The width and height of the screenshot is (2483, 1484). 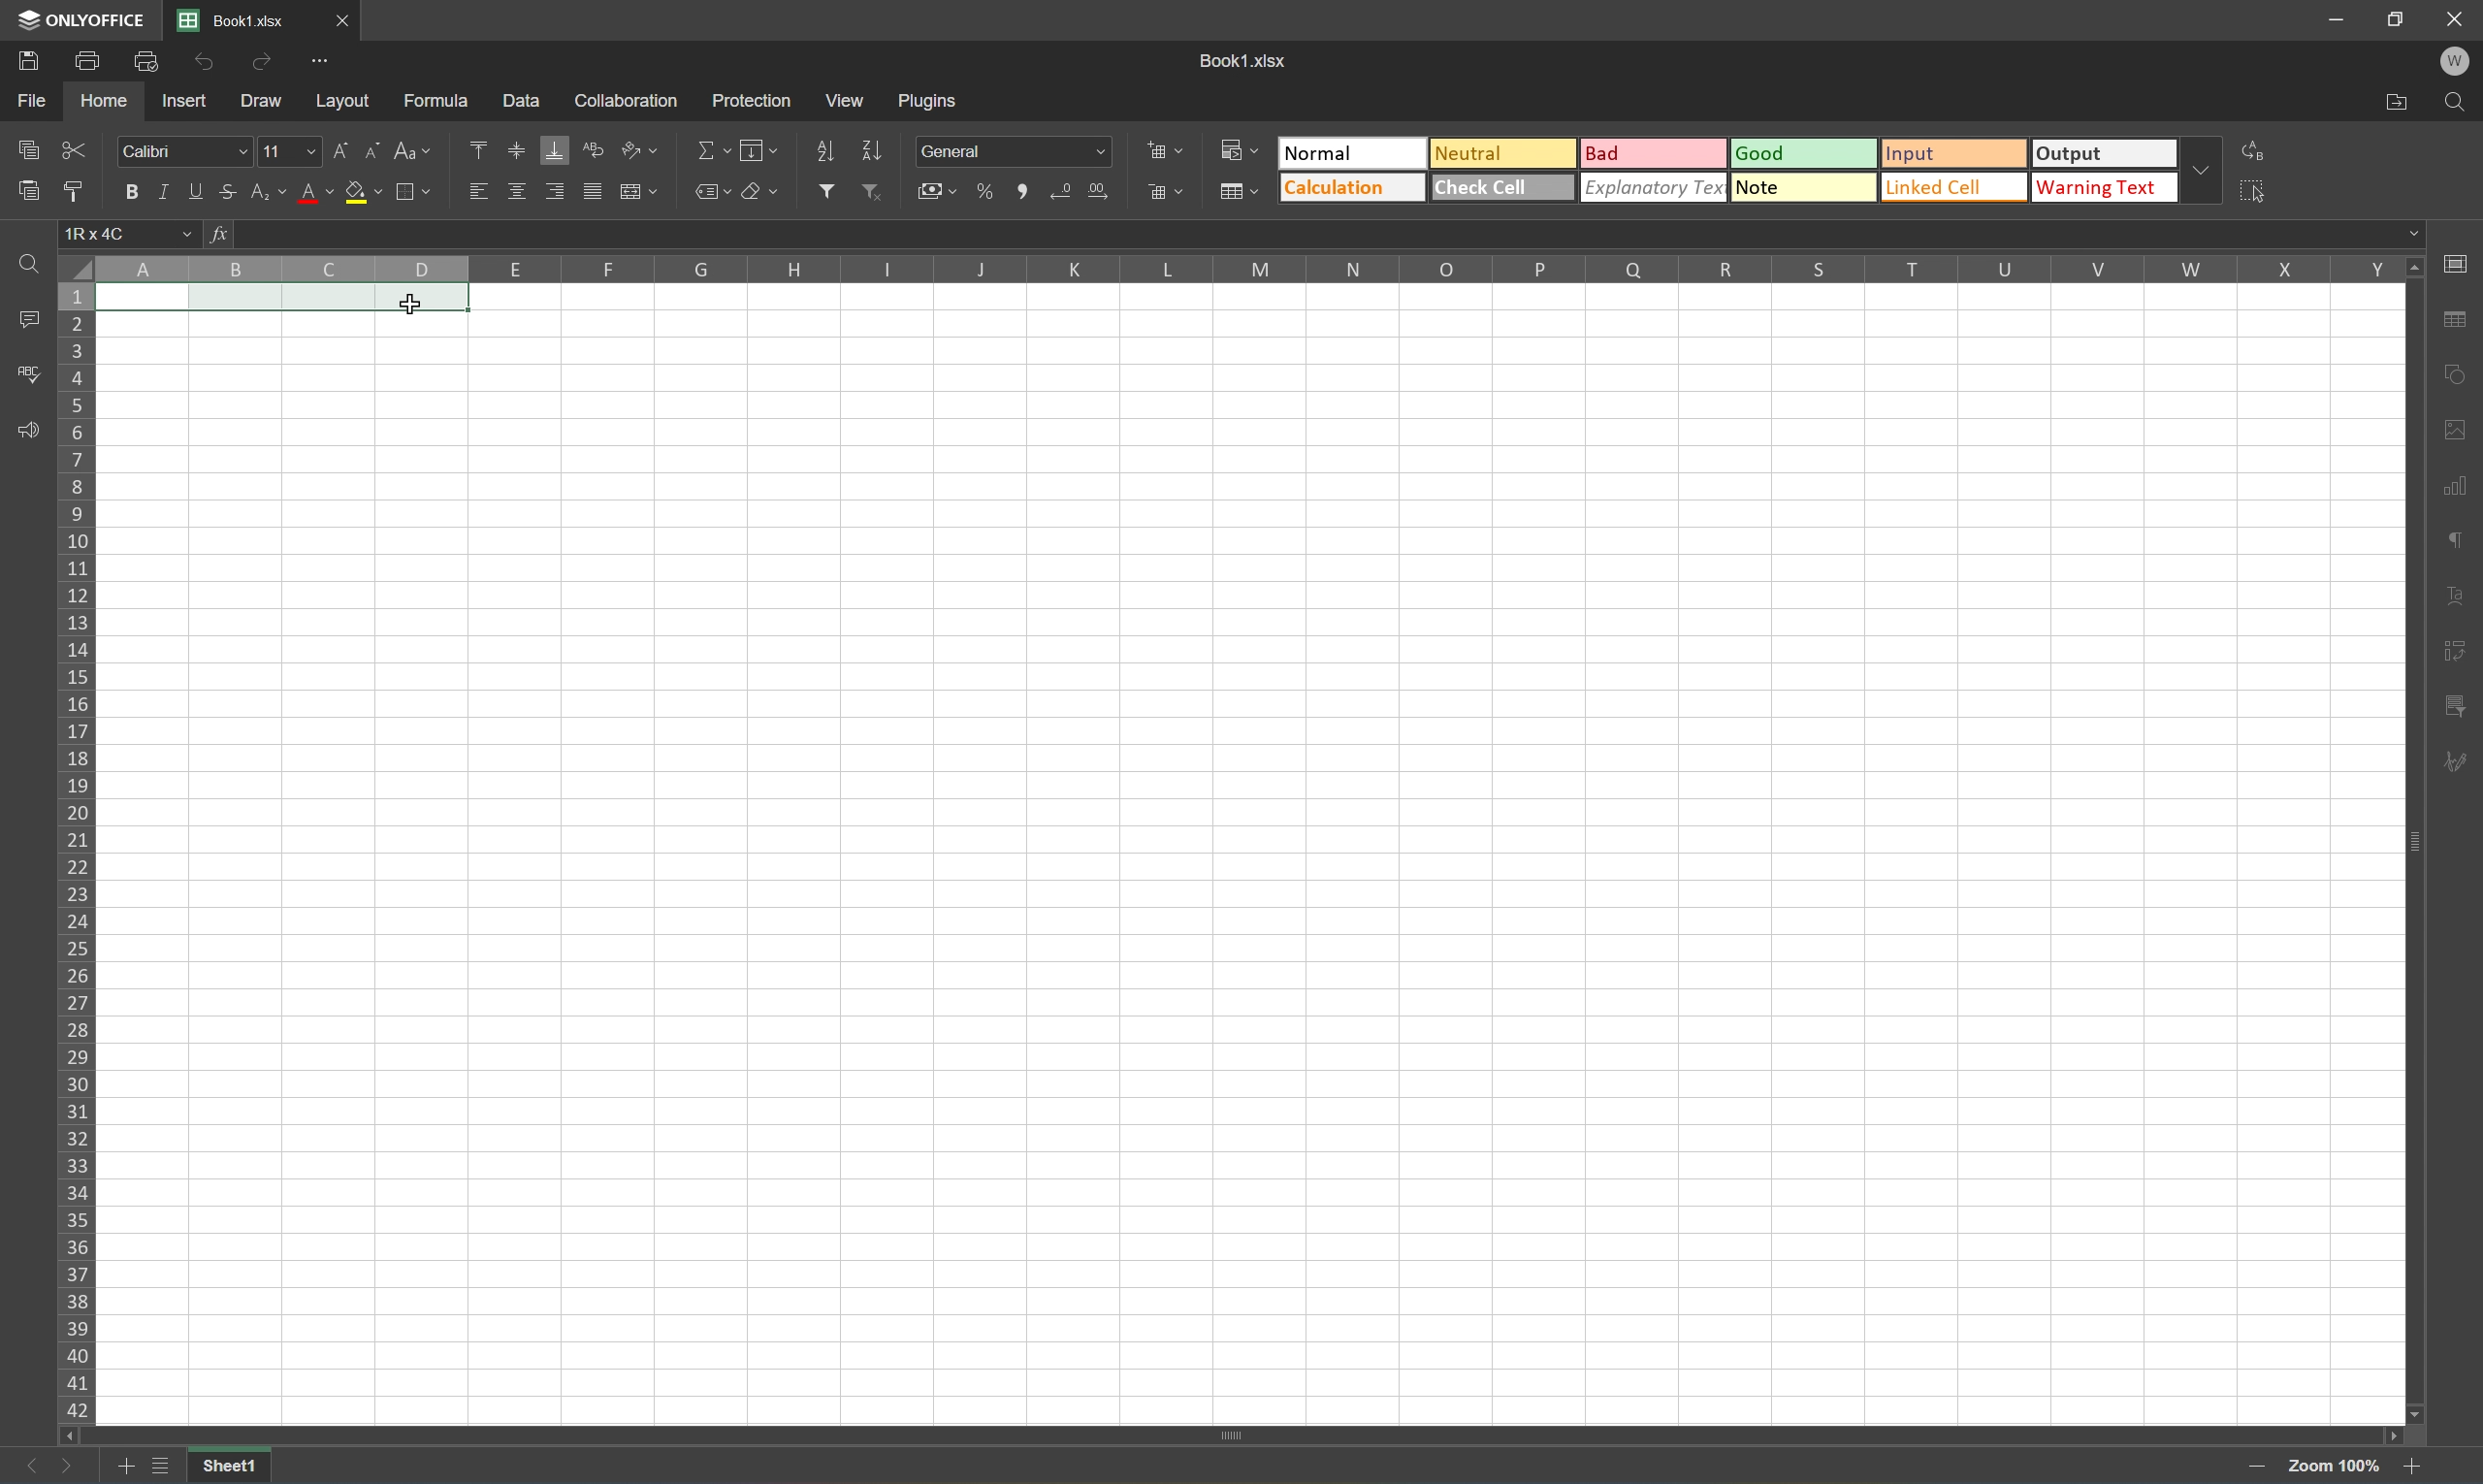 What do you see at coordinates (2452, 428) in the screenshot?
I see `Shape settings` at bounding box center [2452, 428].